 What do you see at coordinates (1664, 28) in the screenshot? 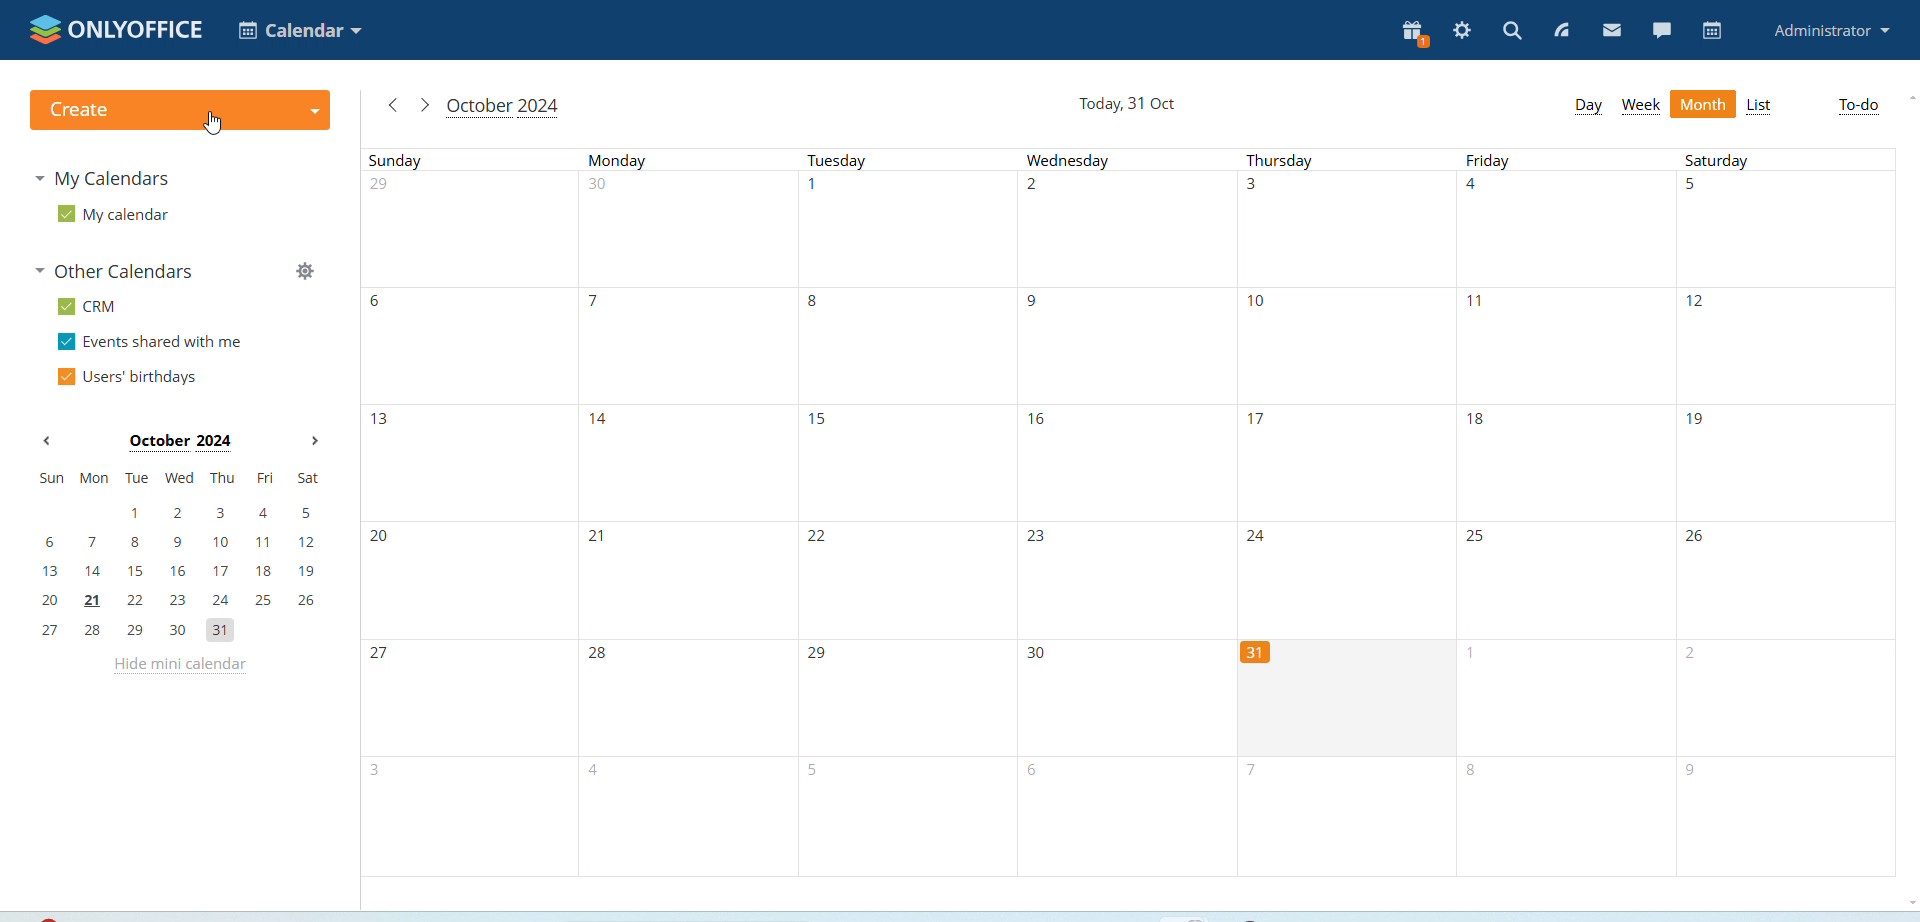
I see `chat` at bounding box center [1664, 28].